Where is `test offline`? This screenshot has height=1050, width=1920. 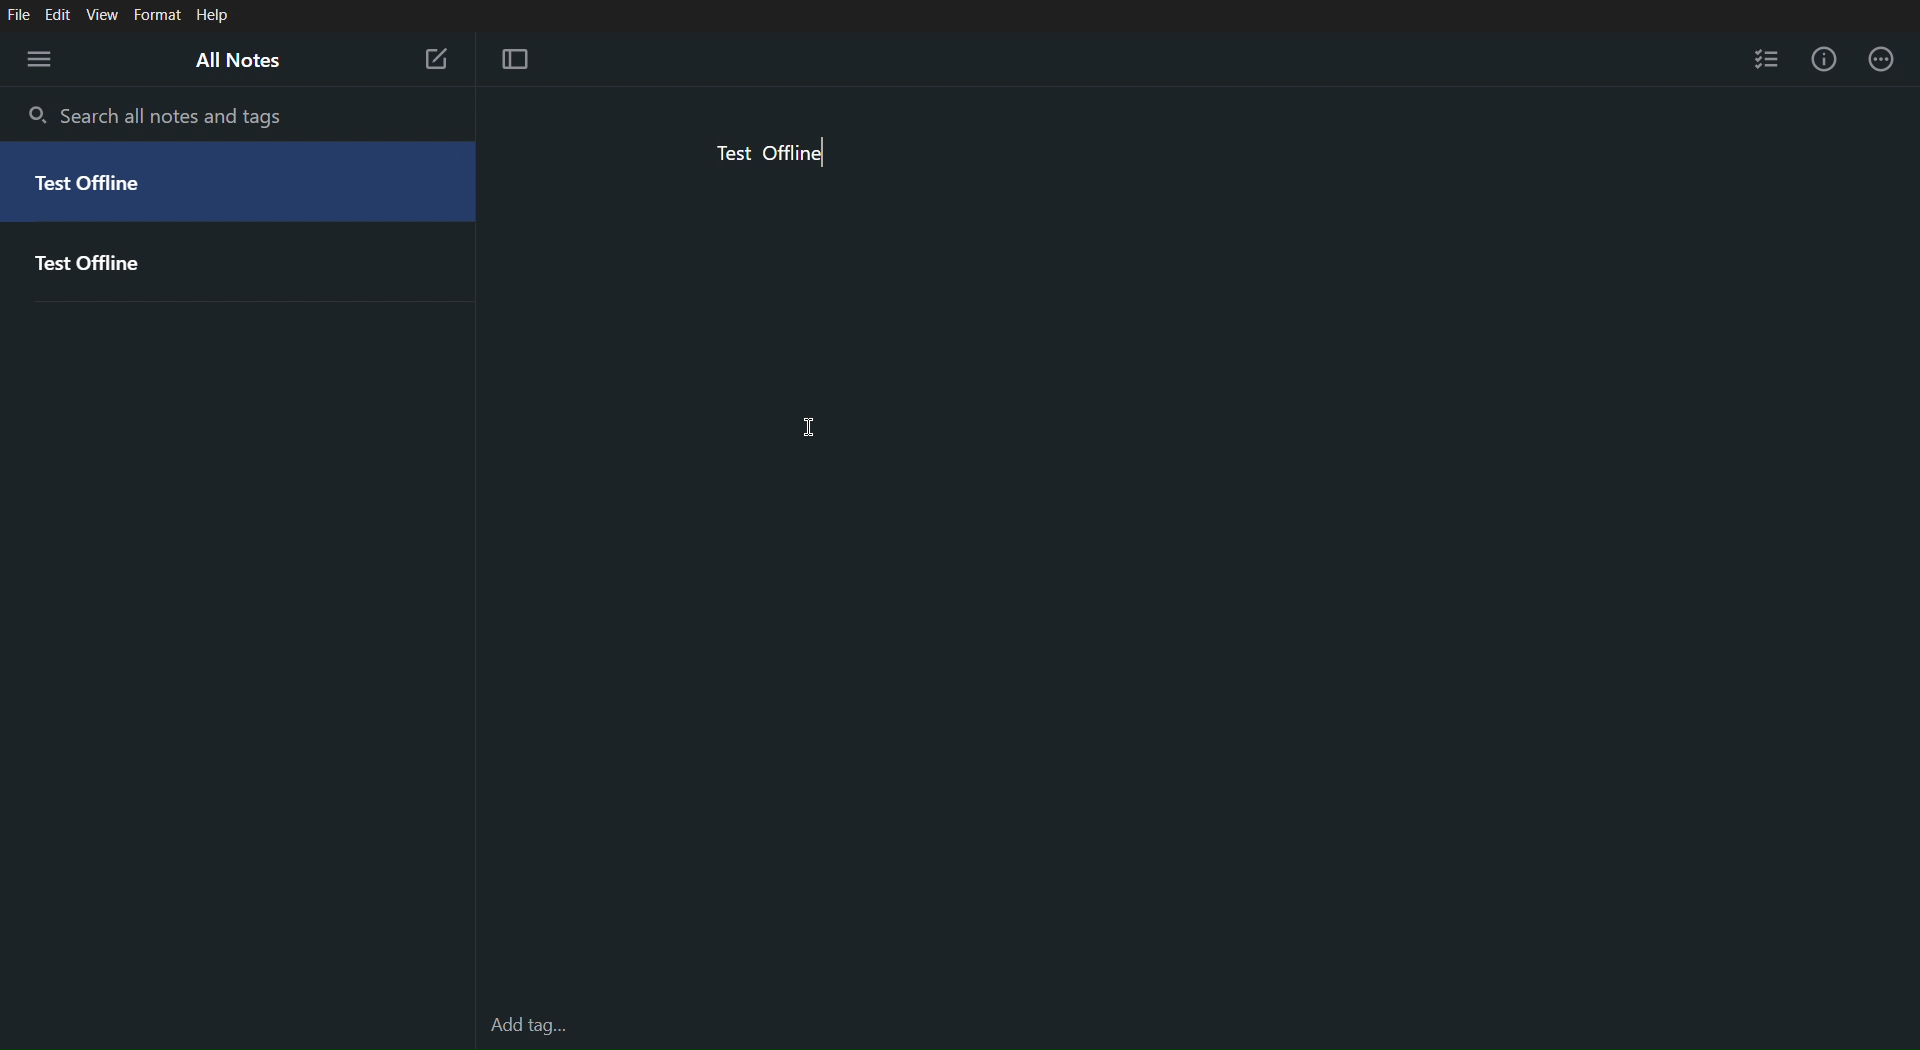
test offline is located at coordinates (767, 154).